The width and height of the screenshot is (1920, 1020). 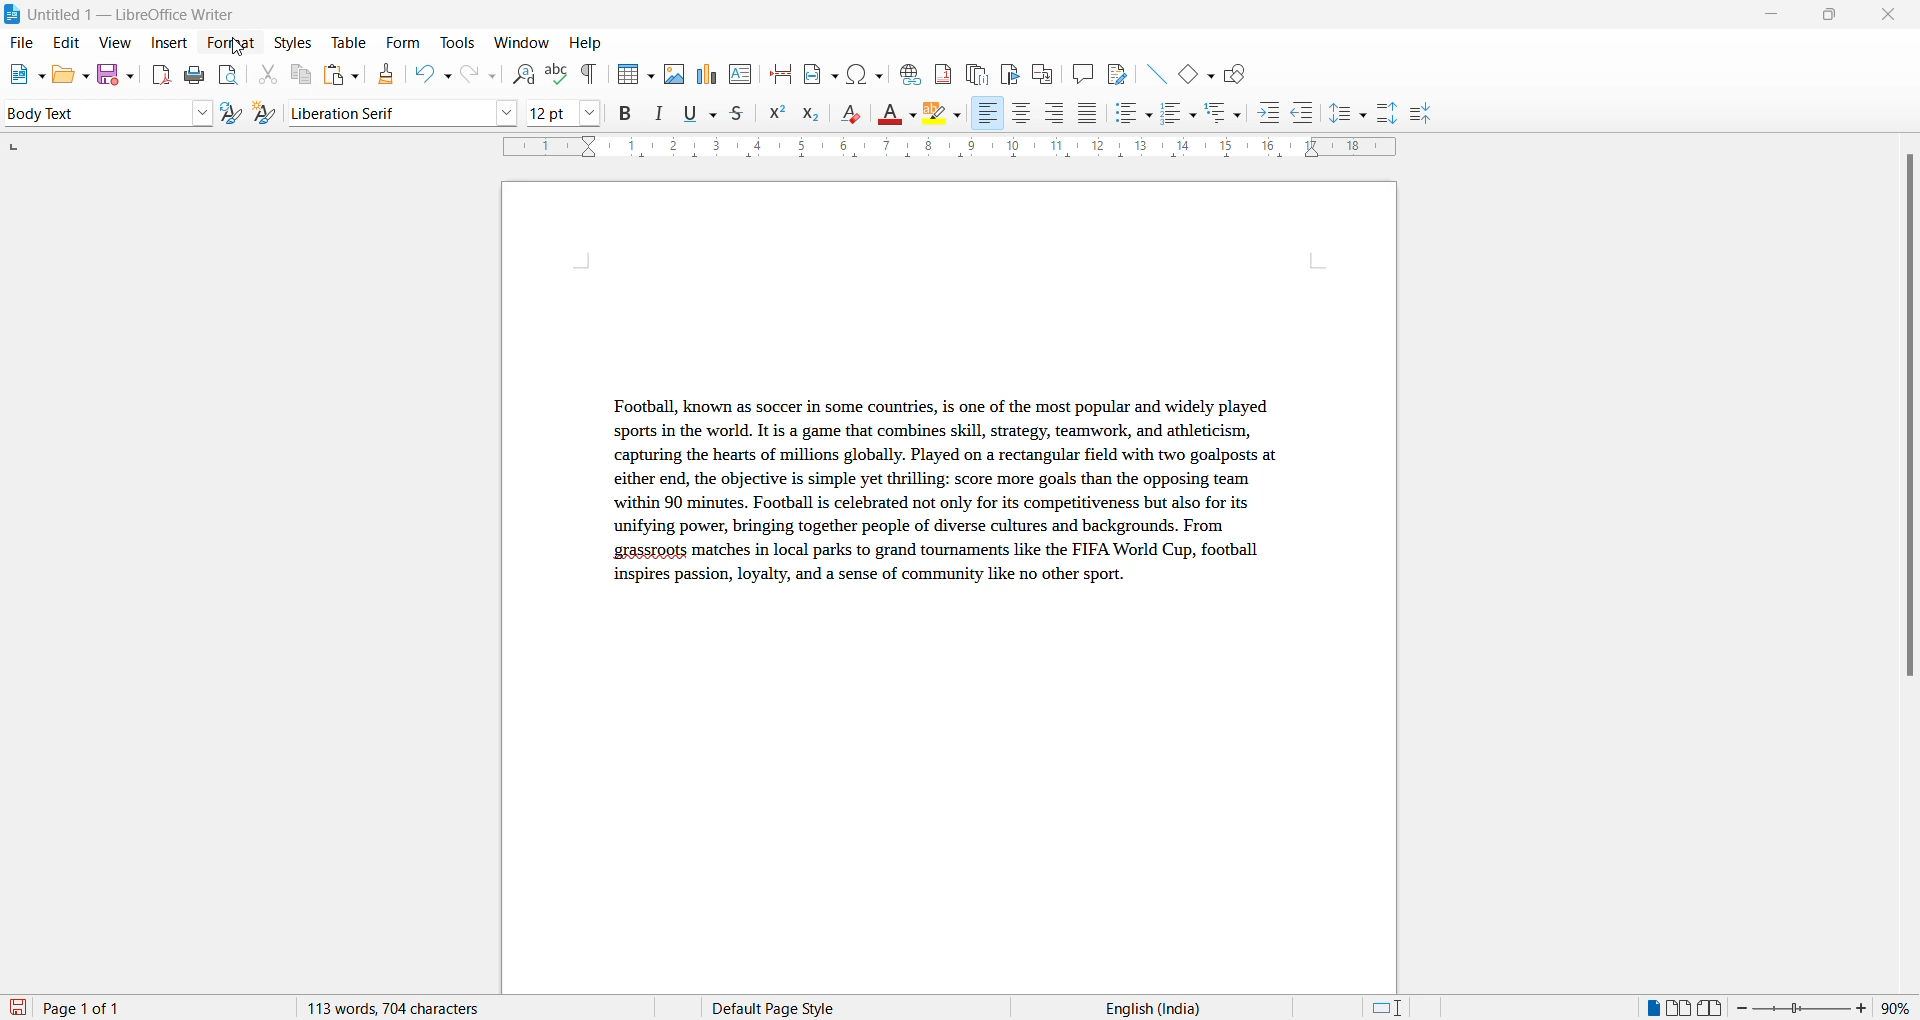 I want to click on insert hyperlink, so click(x=907, y=71).